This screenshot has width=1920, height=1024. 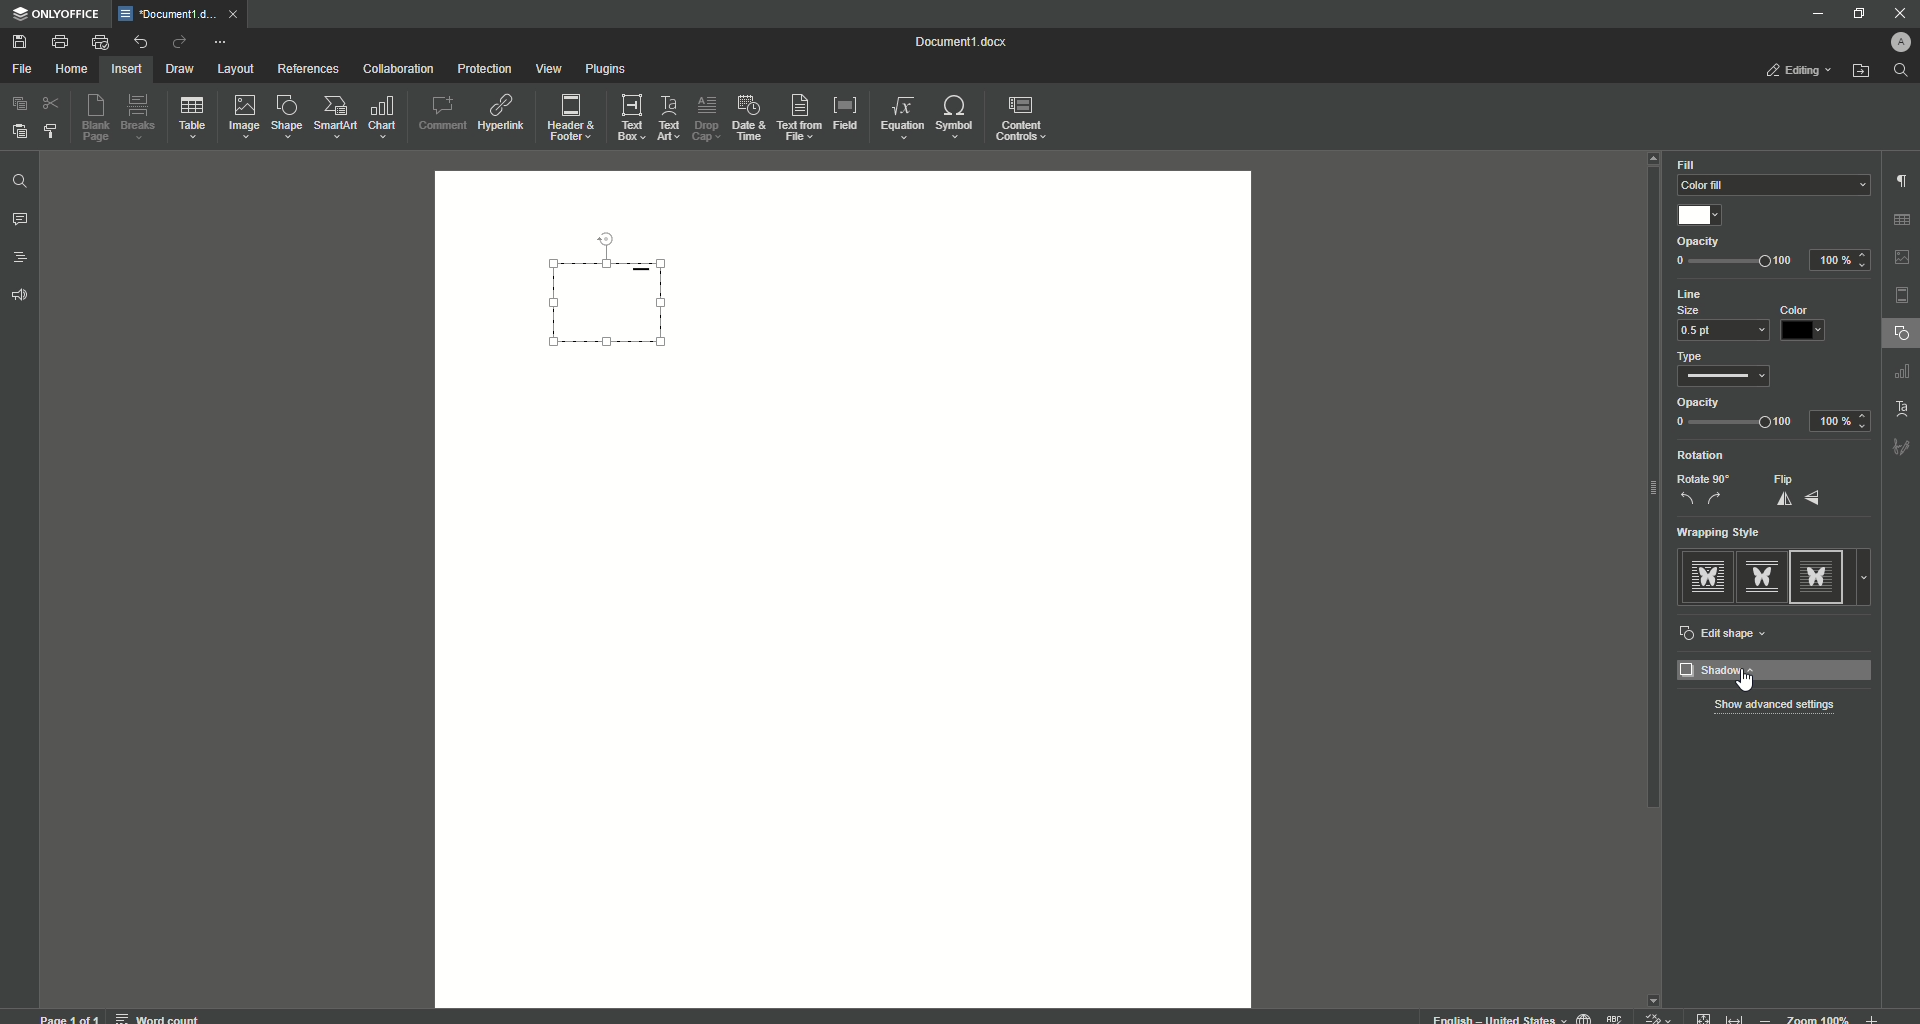 What do you see at coordinates (1824, 1017) in the screenshot?
I see `zoom out or zoom in` at bounding box center [1824, 1017].